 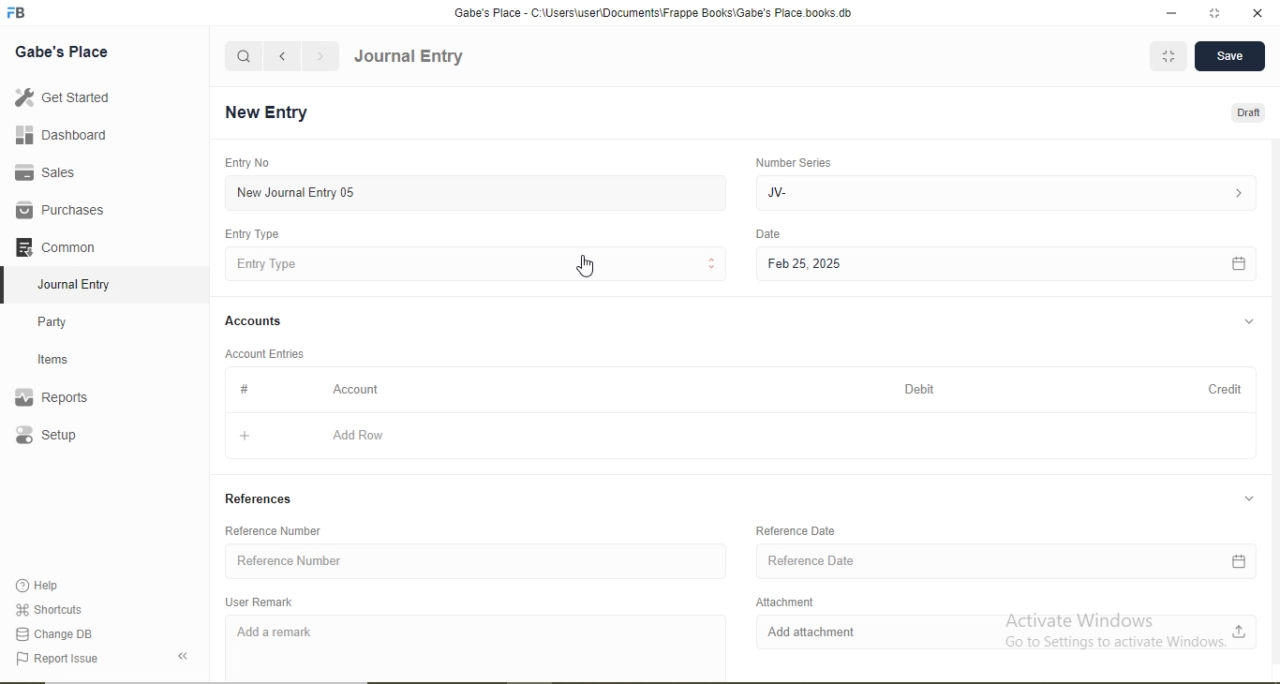 I want to click on Gabe's Place, so click(x=64, y=51).